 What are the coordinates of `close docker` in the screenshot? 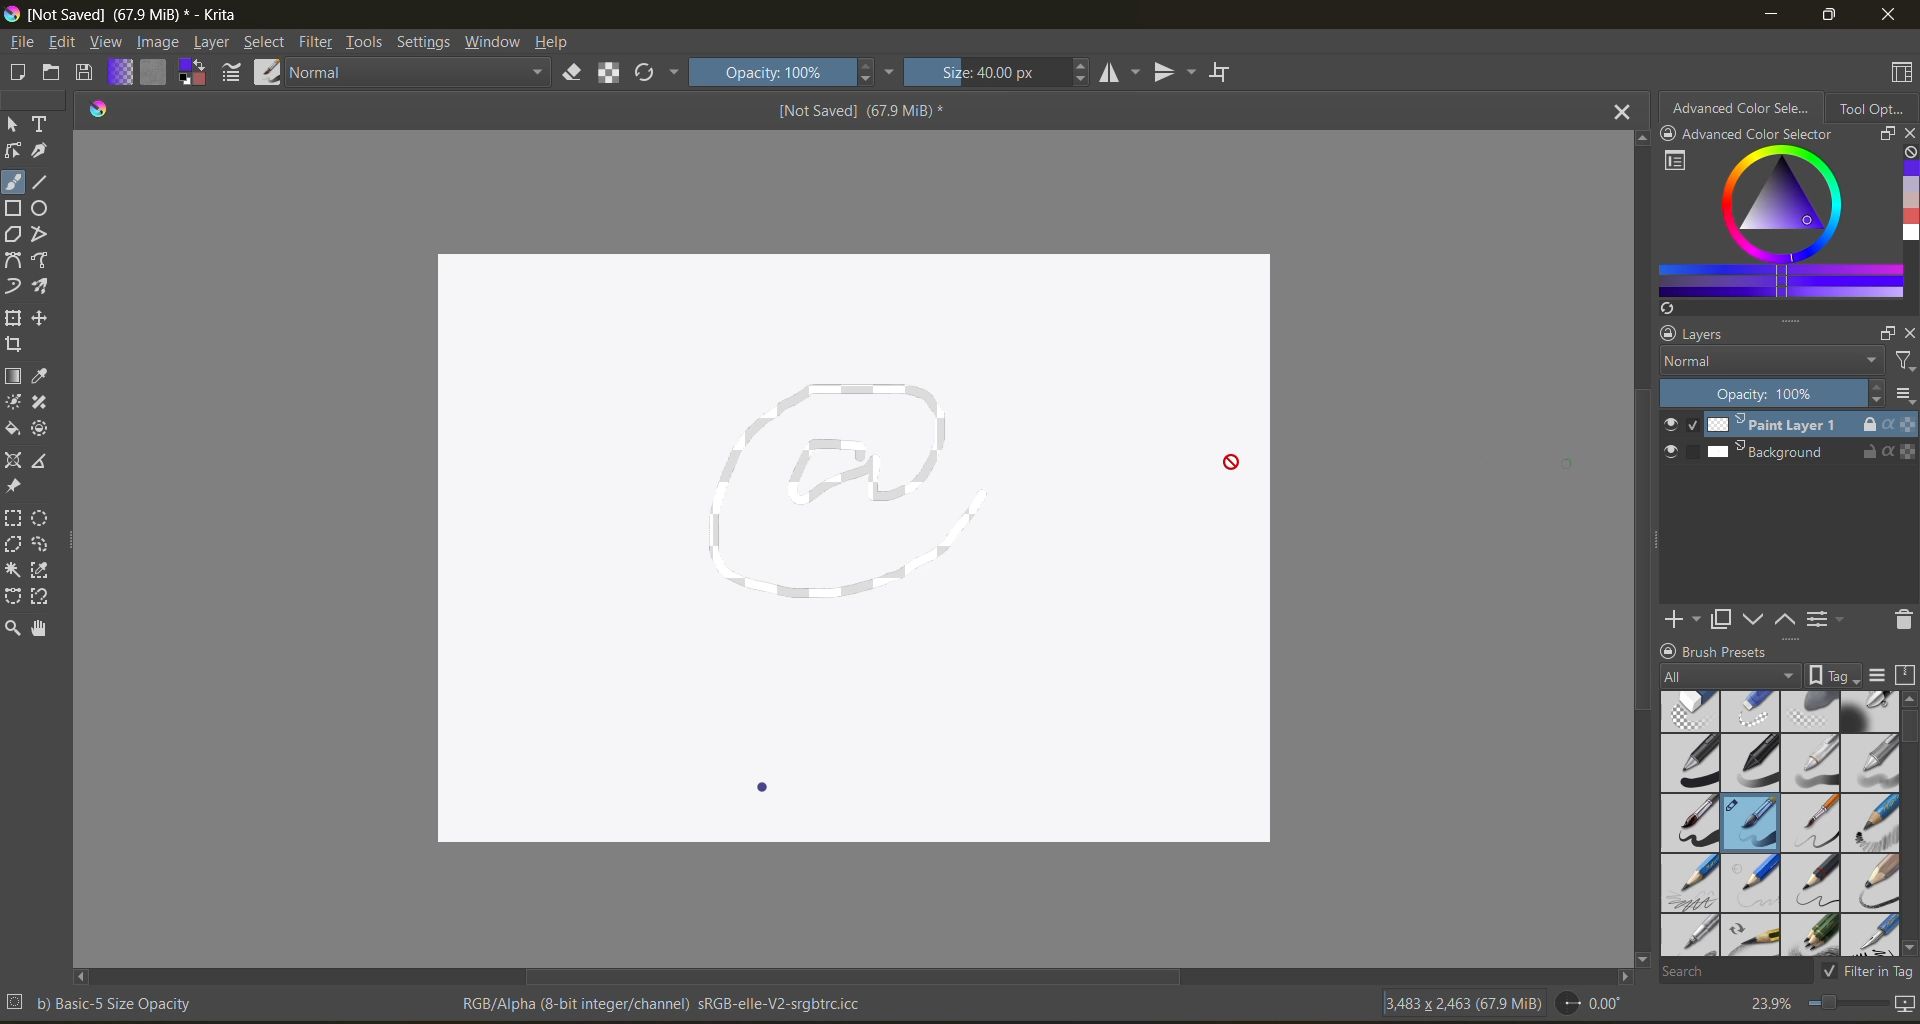 It's located at (1908, 331).